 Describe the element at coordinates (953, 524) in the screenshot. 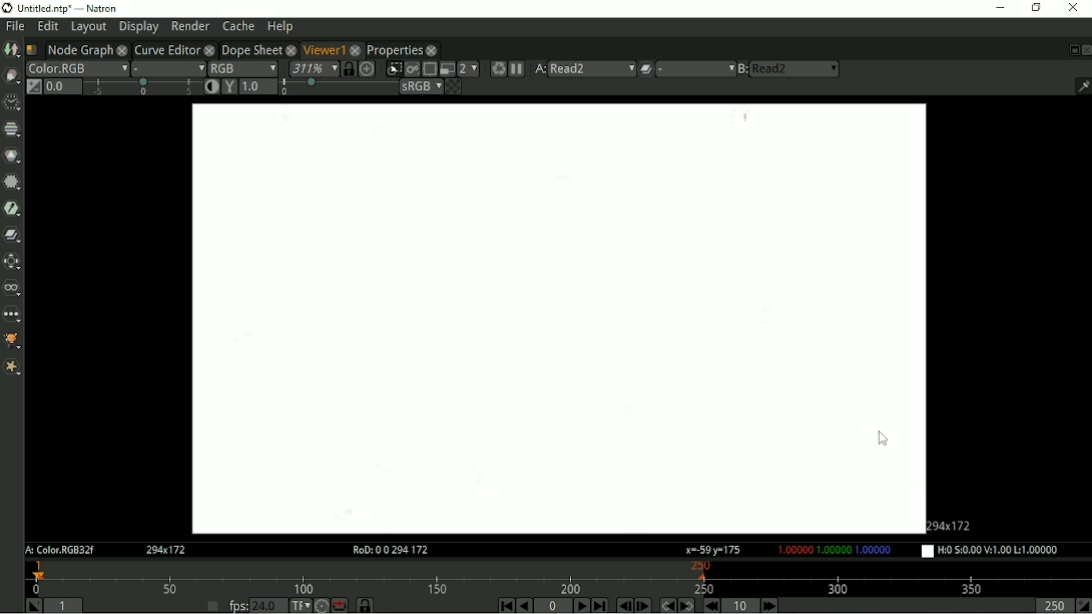

I see `Aspect` at that location.